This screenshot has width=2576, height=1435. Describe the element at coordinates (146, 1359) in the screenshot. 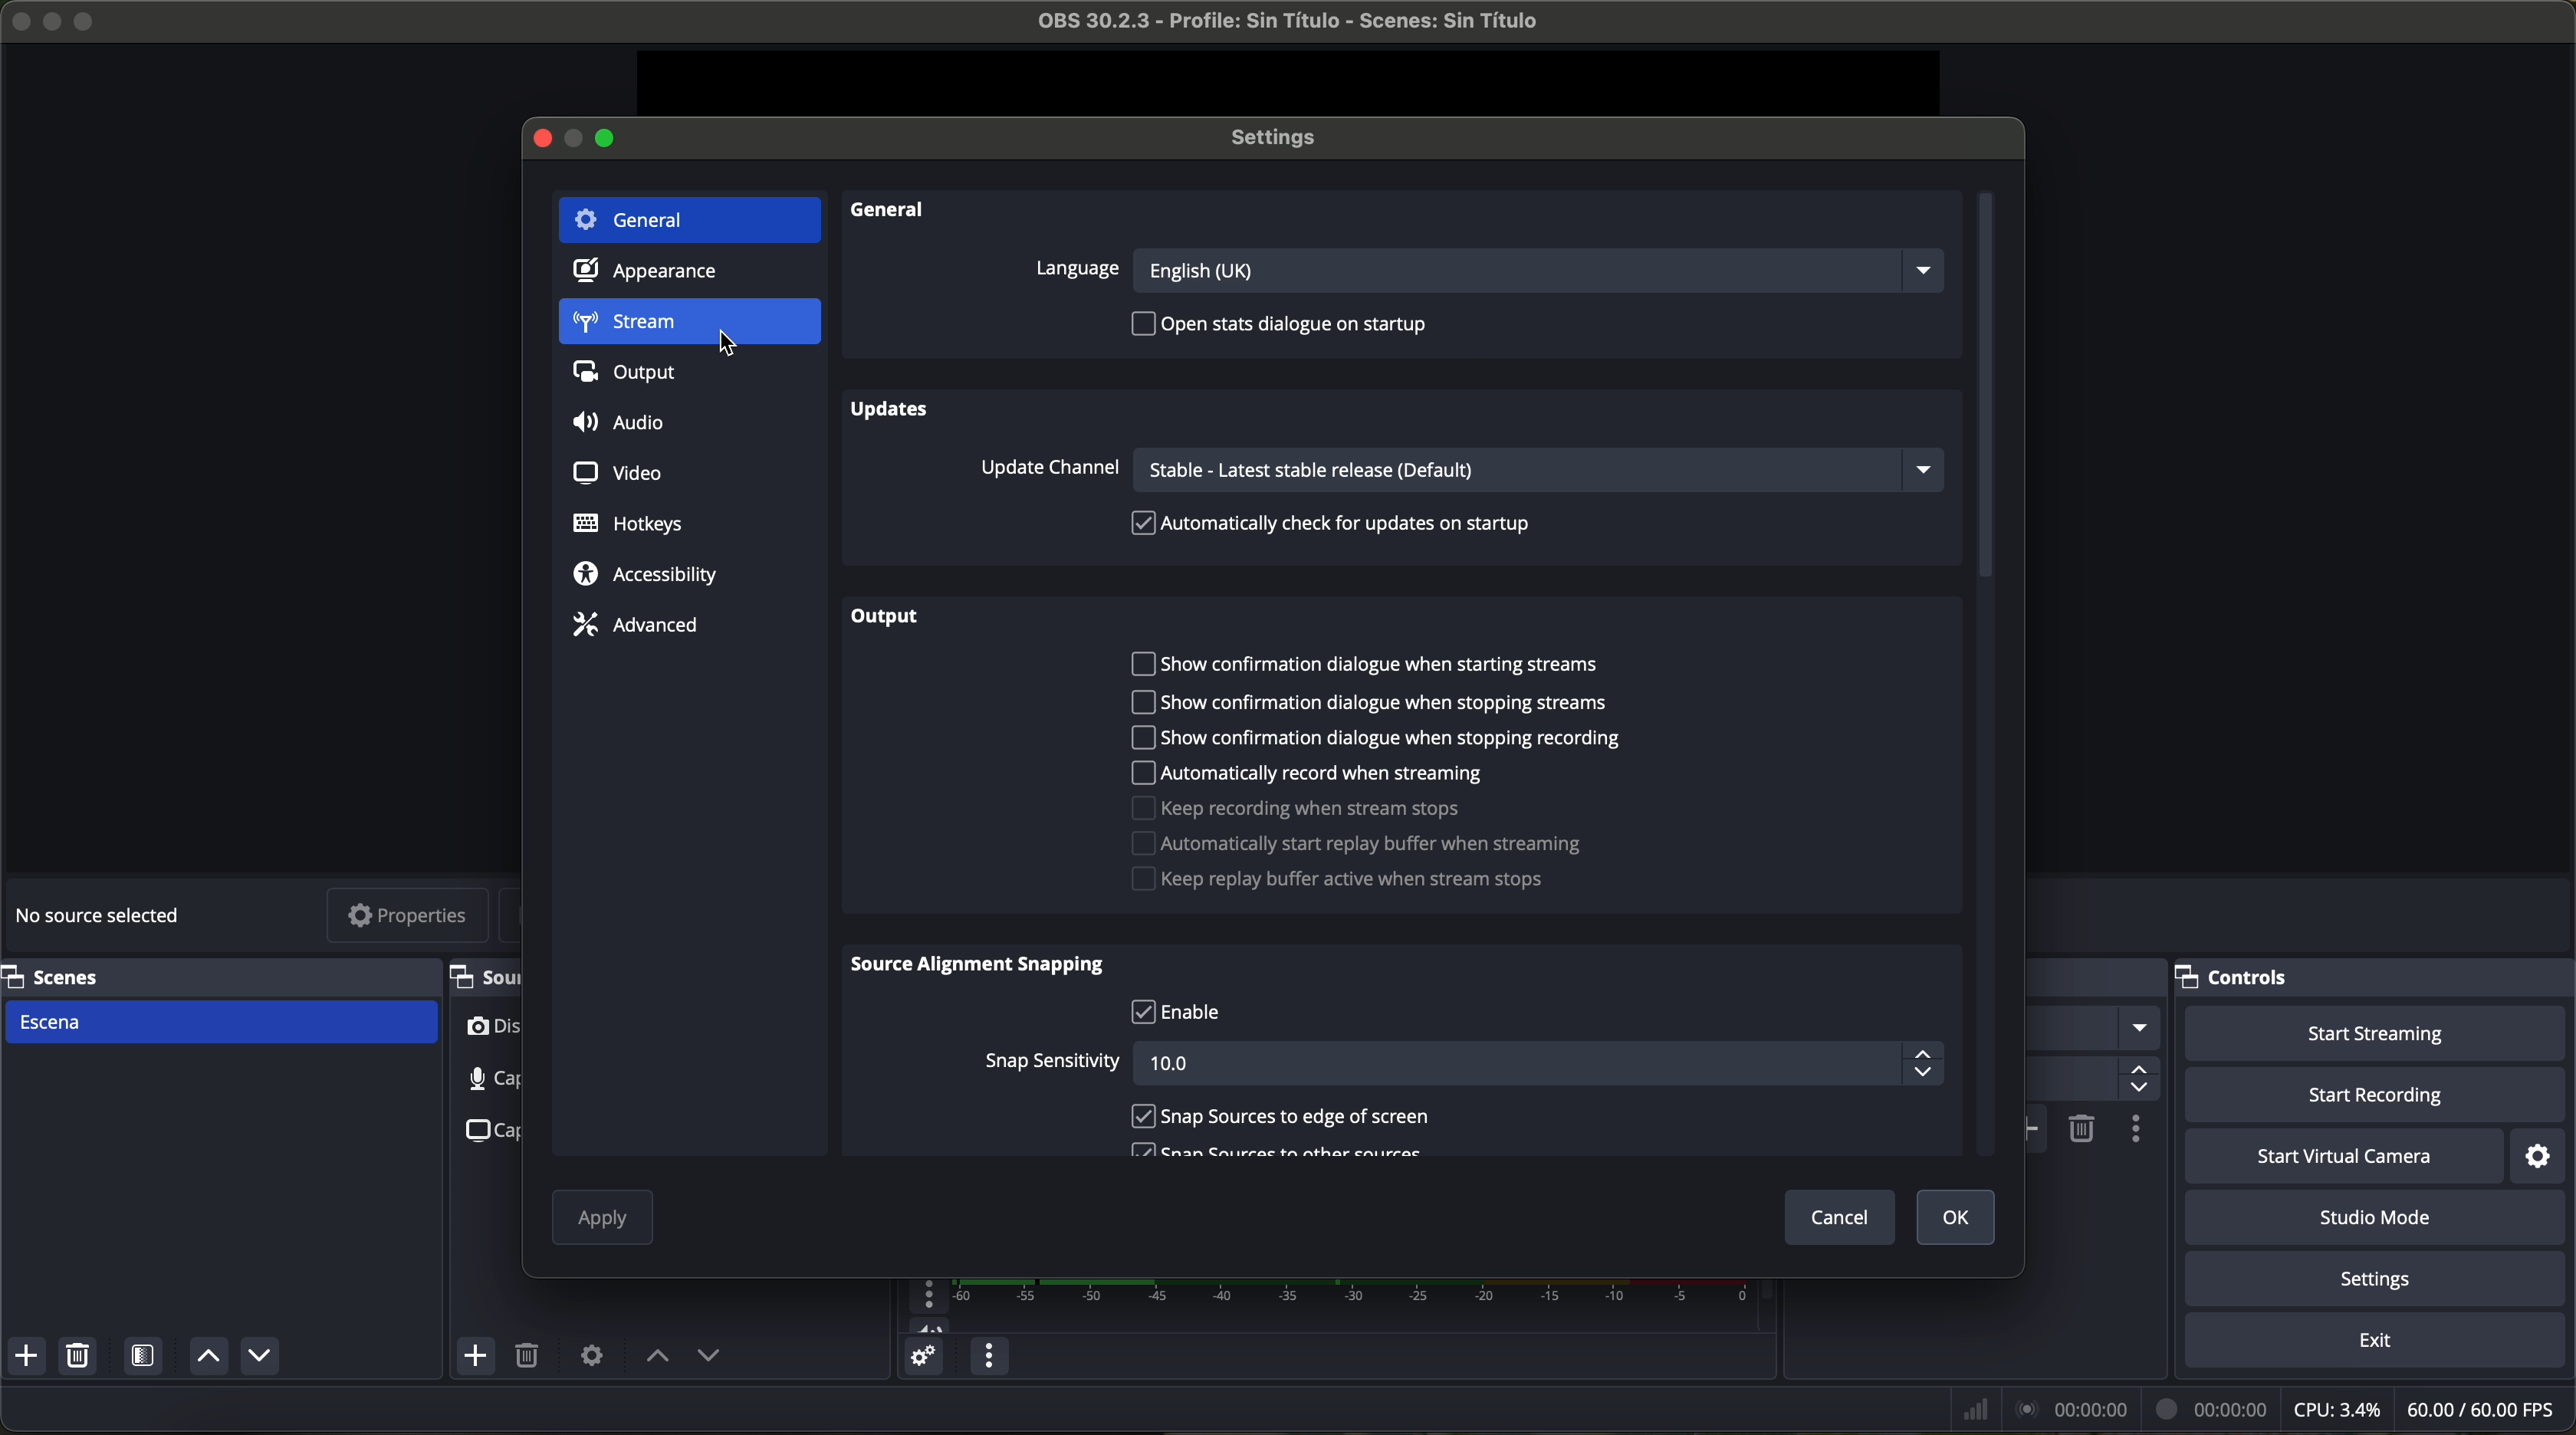

I see `open scene filters` at that location.